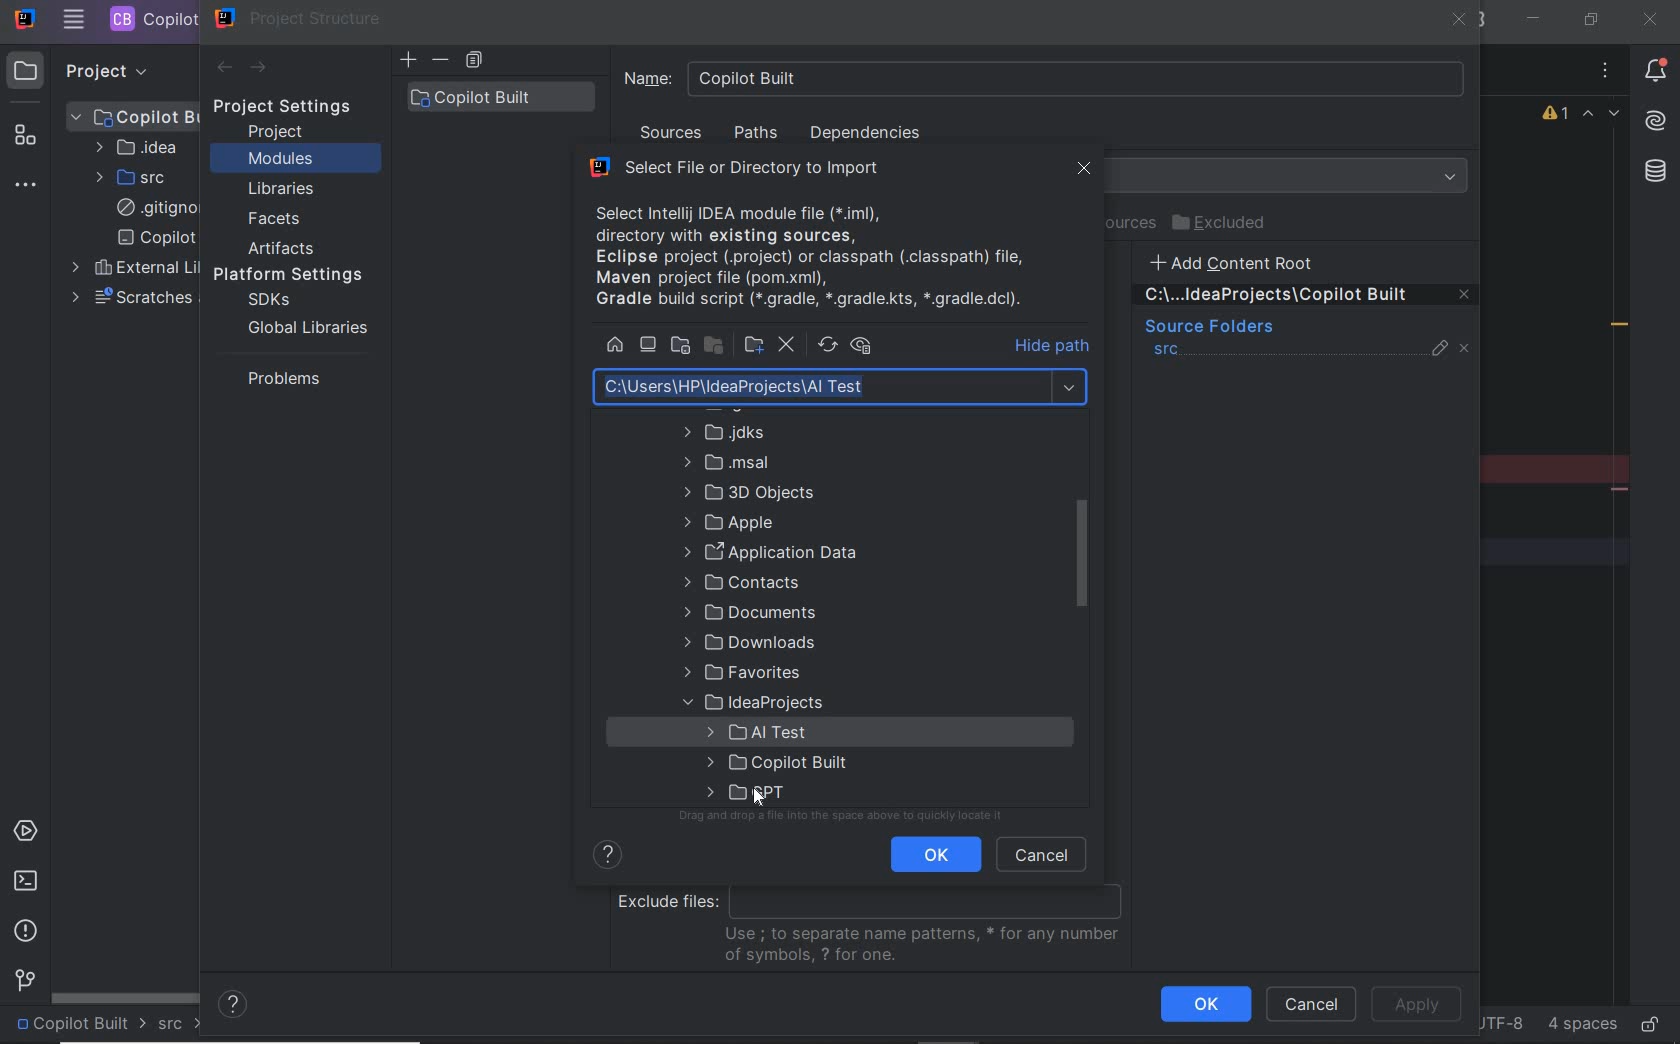  Describe the element at coordinates (680, 347) in the screenshot. I see `project directory` at that location.